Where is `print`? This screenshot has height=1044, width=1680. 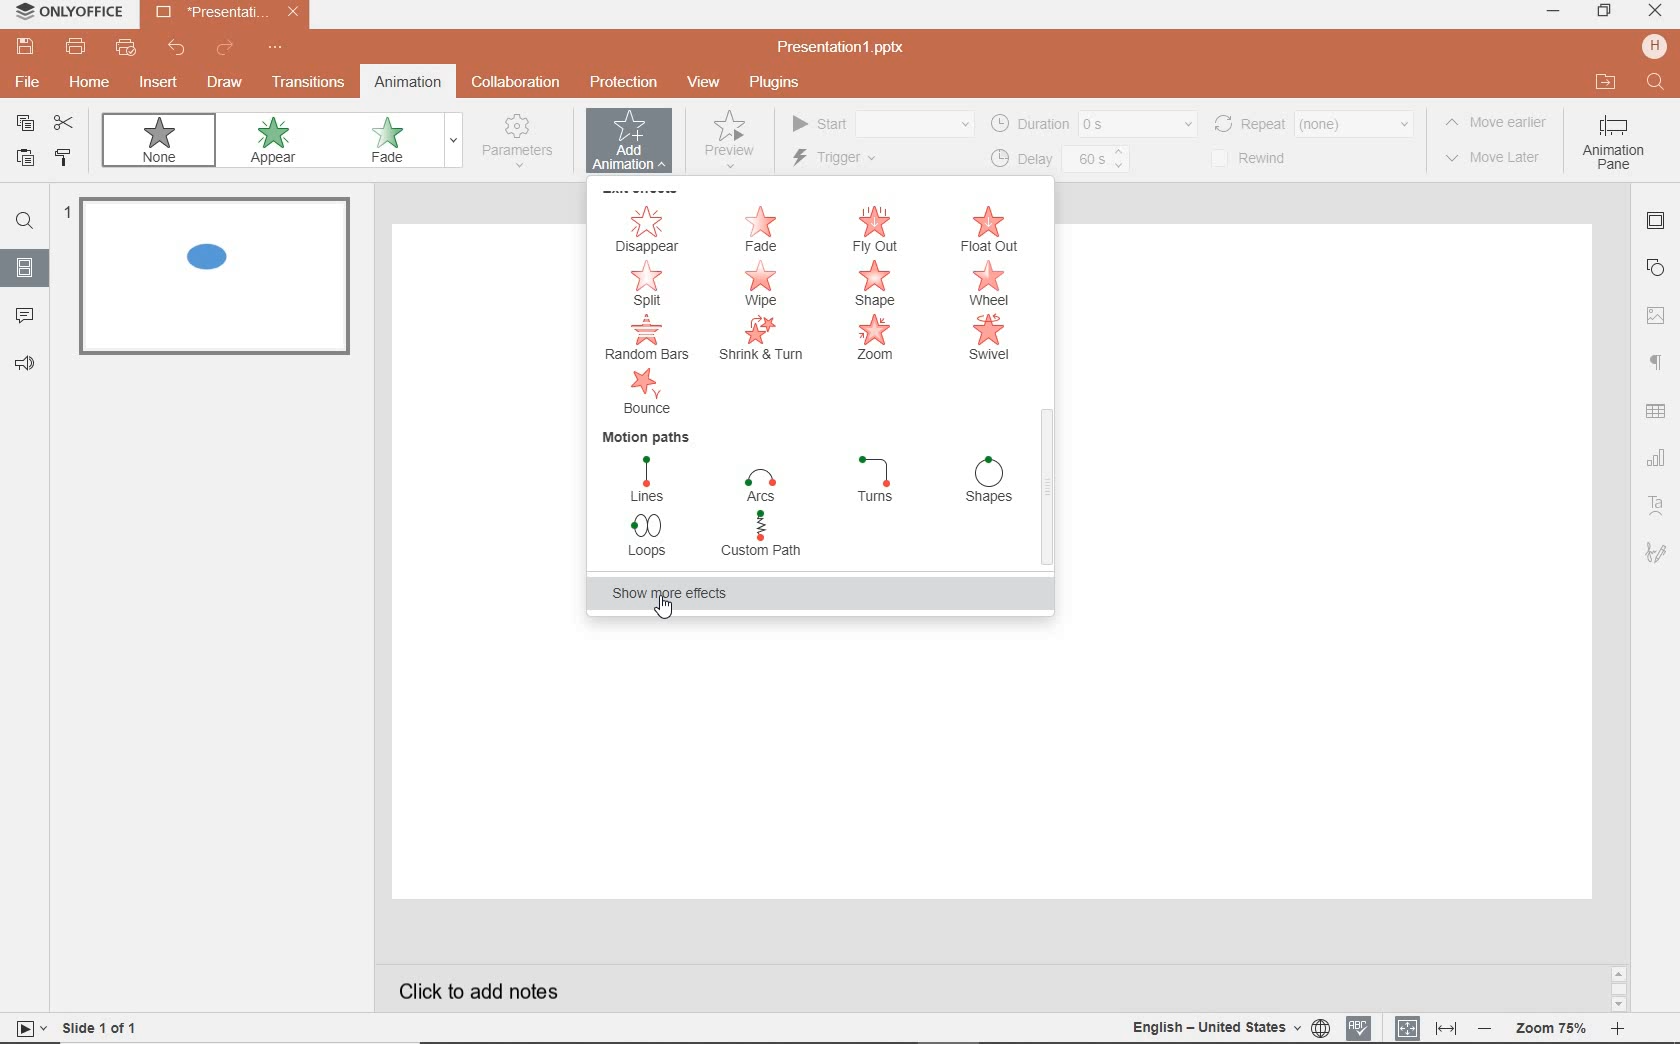
print is located at coordinates (76, 49).